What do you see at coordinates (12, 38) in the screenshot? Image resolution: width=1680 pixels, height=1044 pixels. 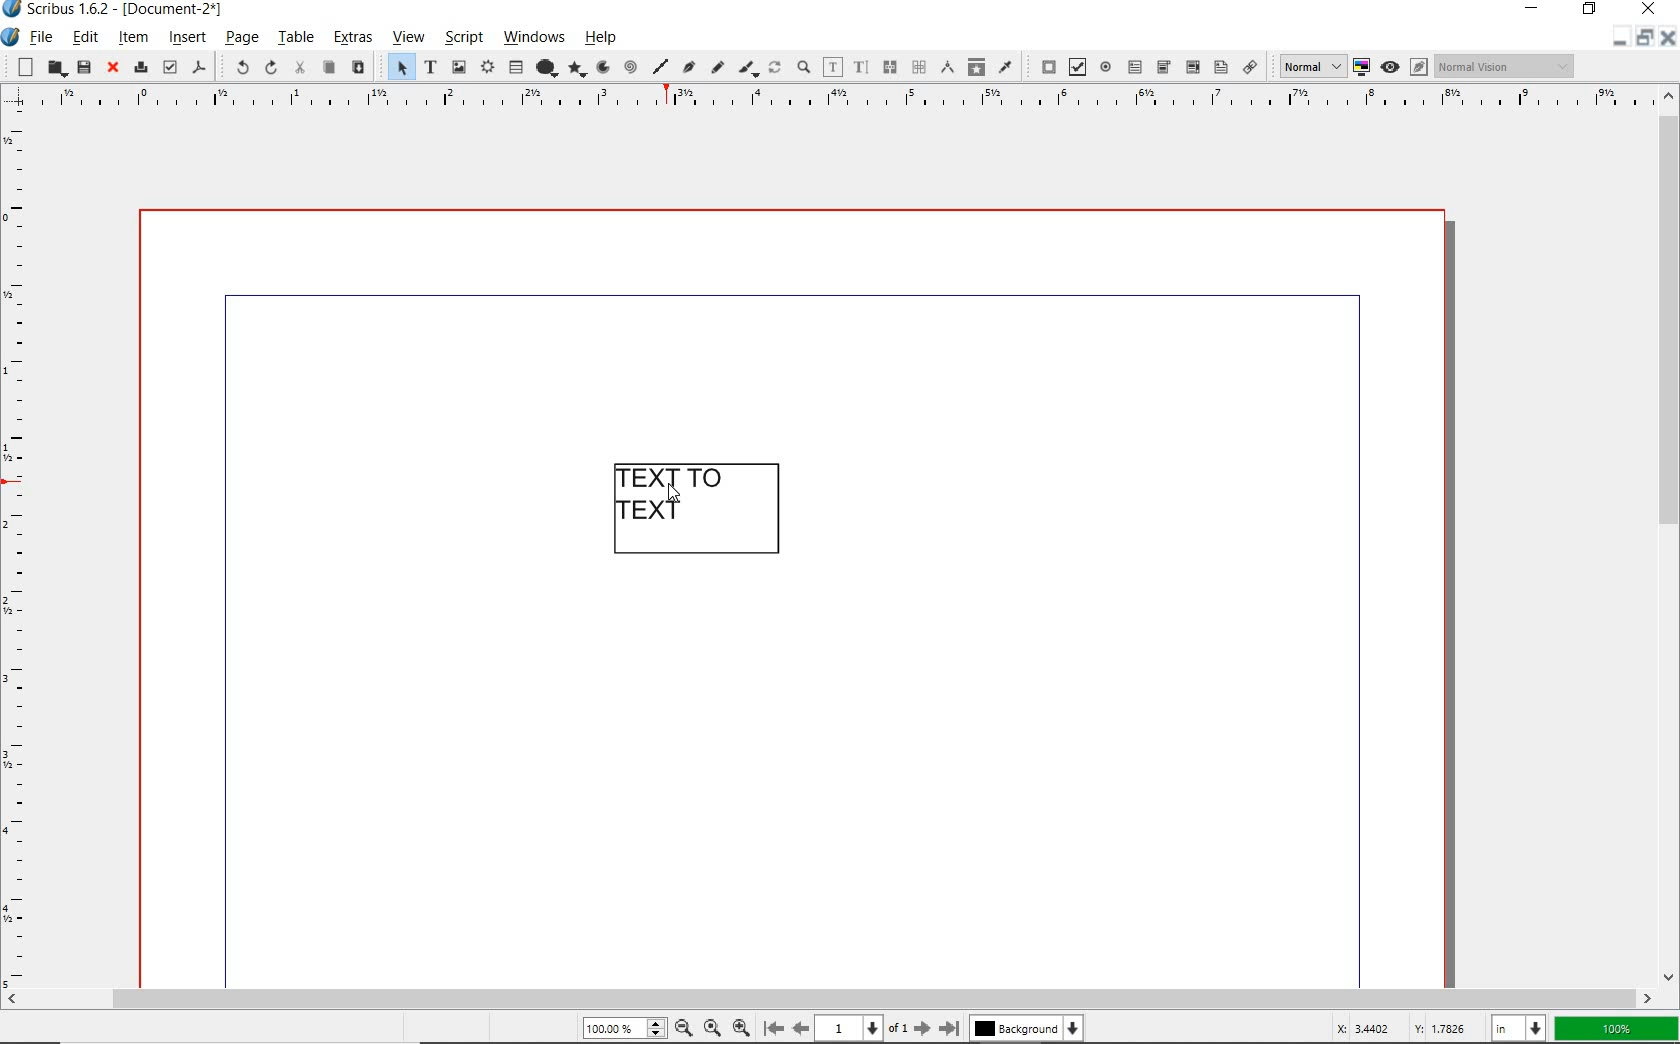 I see `system icon` at bounding box center [12, 38].